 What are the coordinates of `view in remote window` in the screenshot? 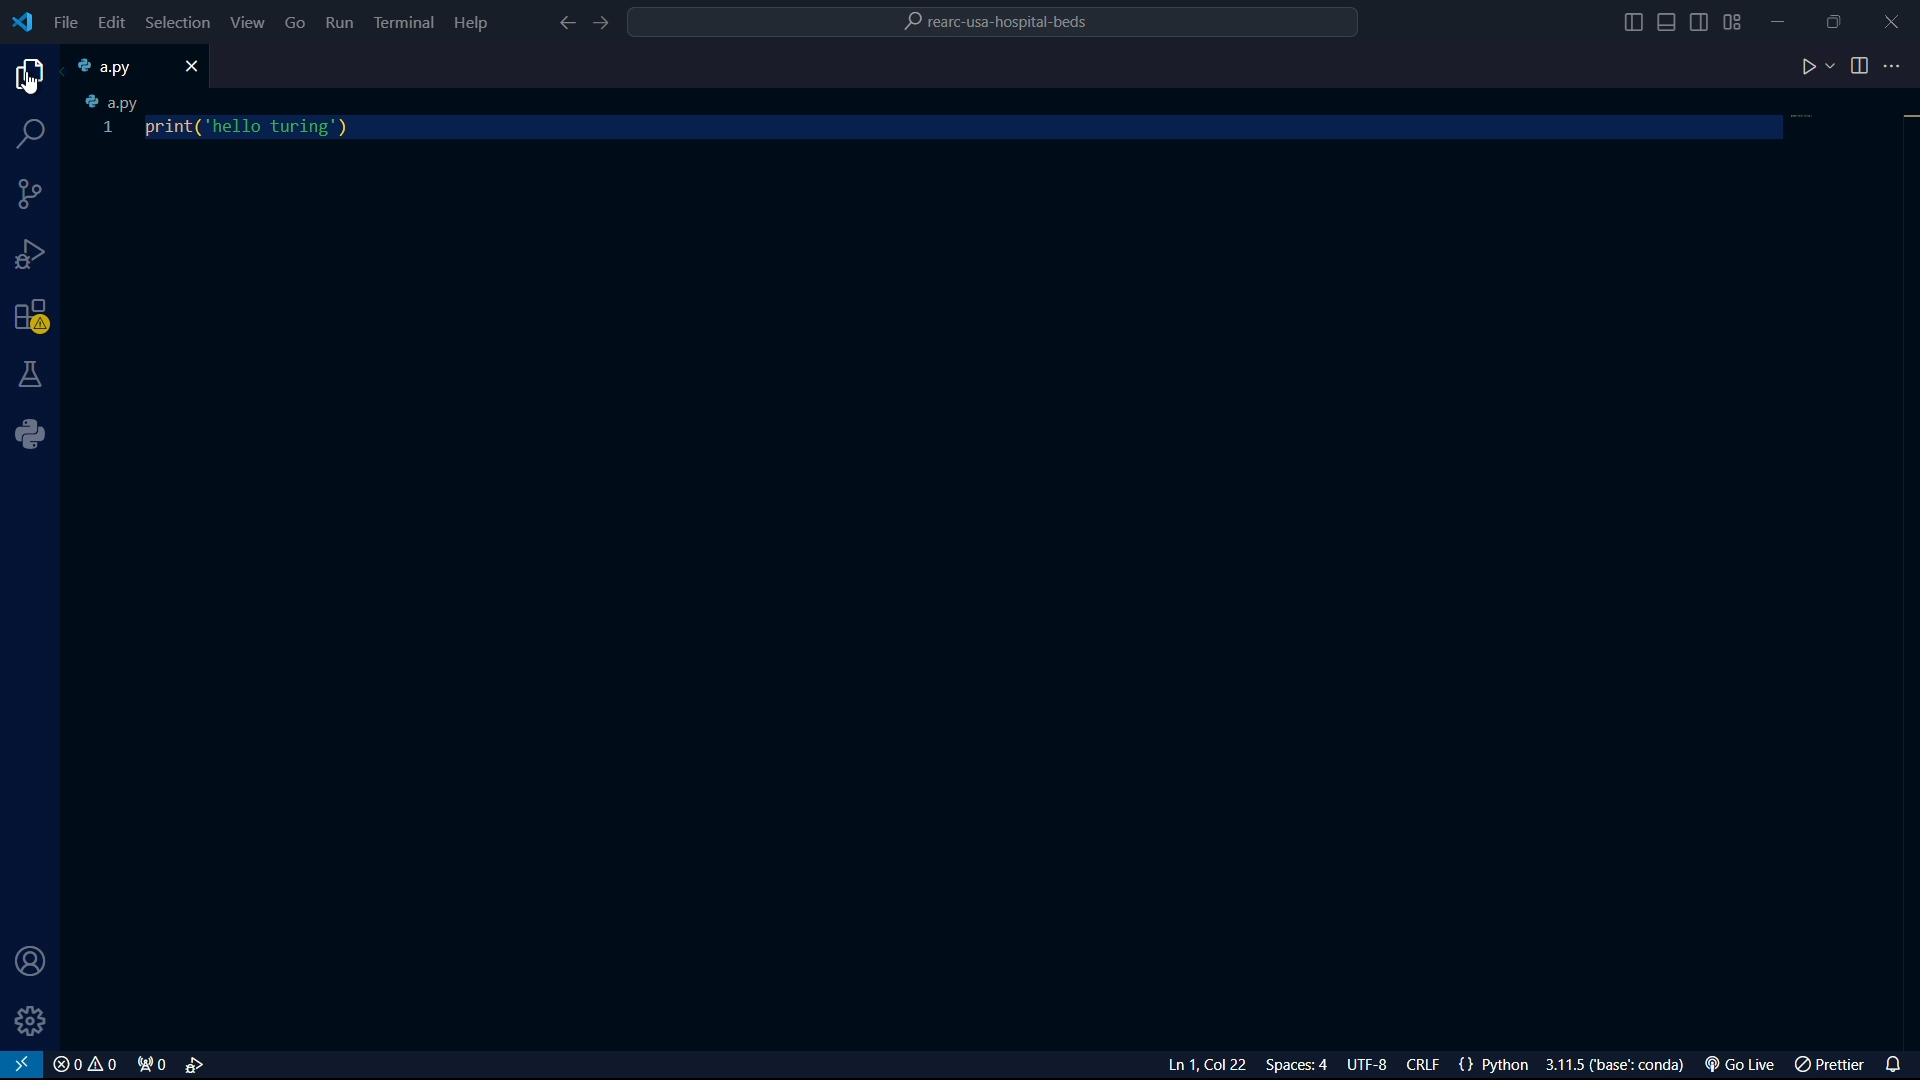 It's located at (24, 1065).